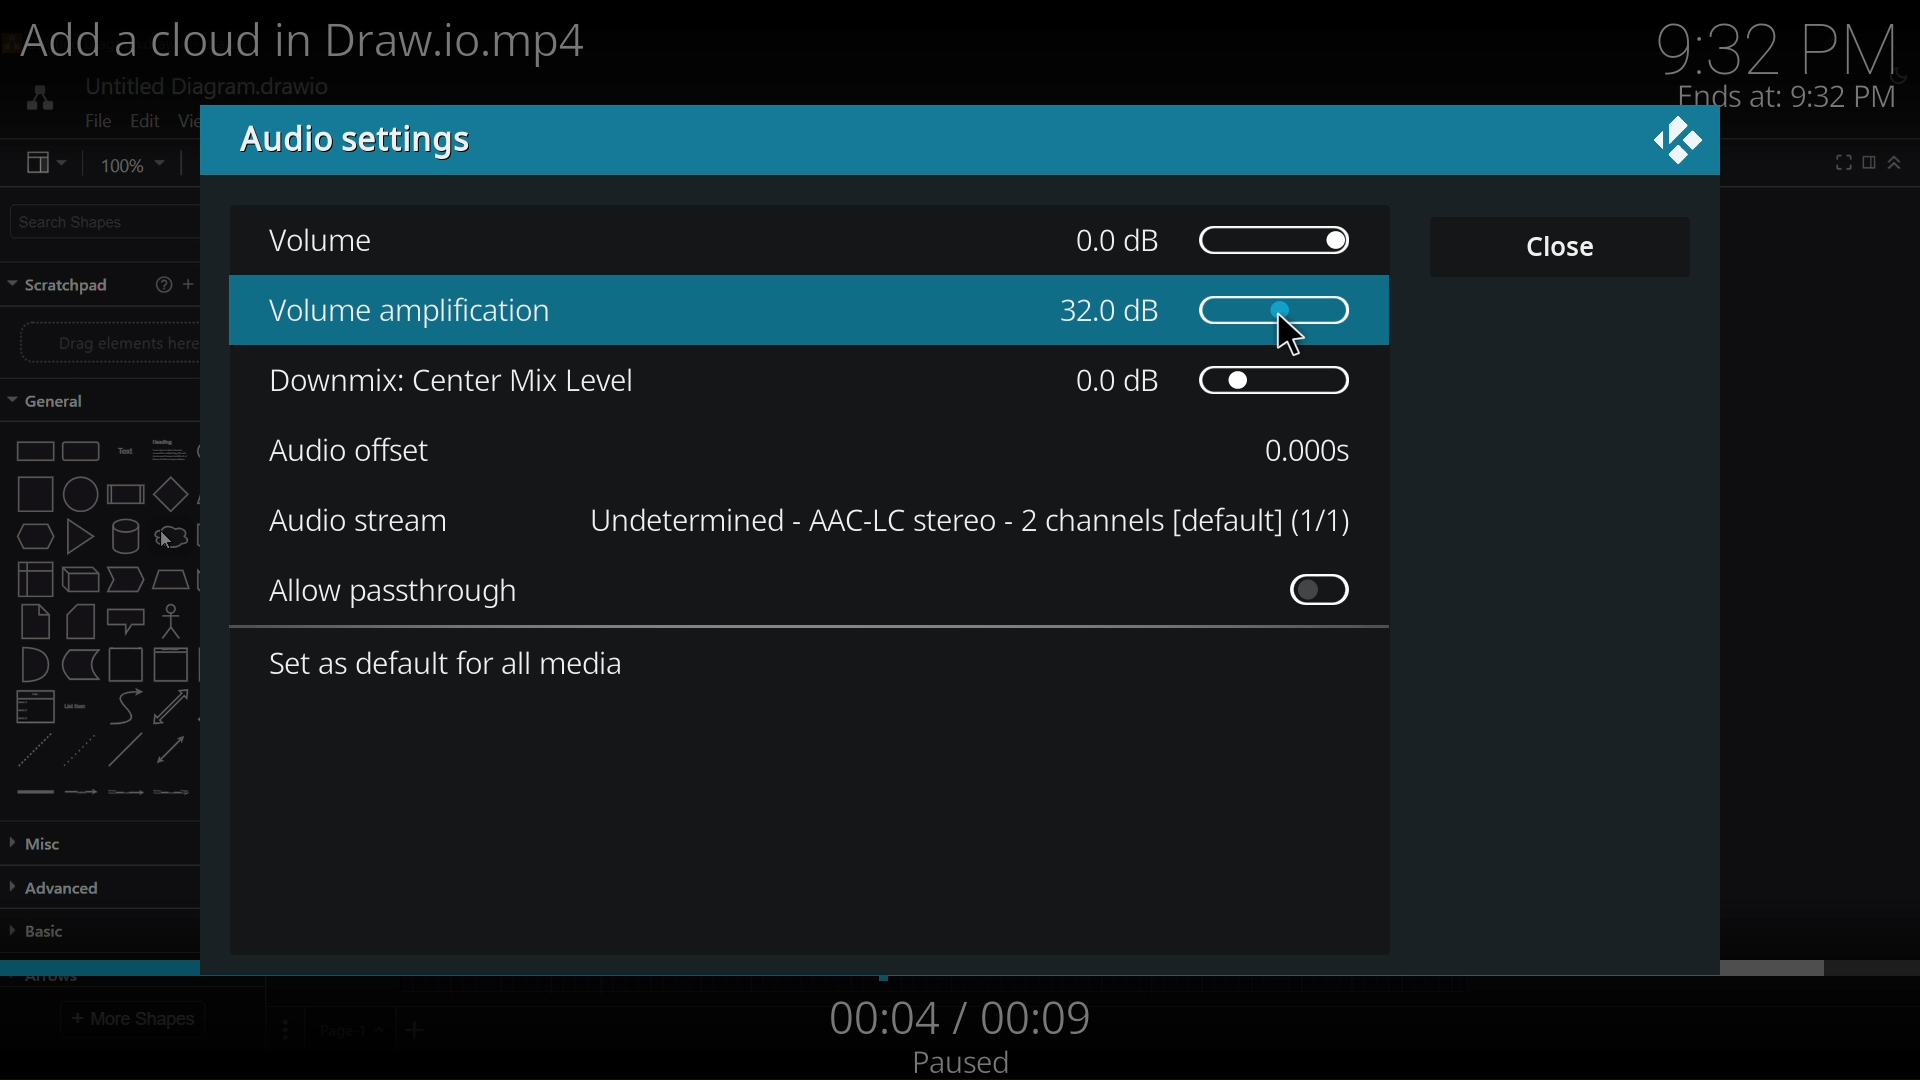 Image resolution: width=1920 pixels, height=1080 pixels. I want to click on set as default for all media, so click(452, 669).